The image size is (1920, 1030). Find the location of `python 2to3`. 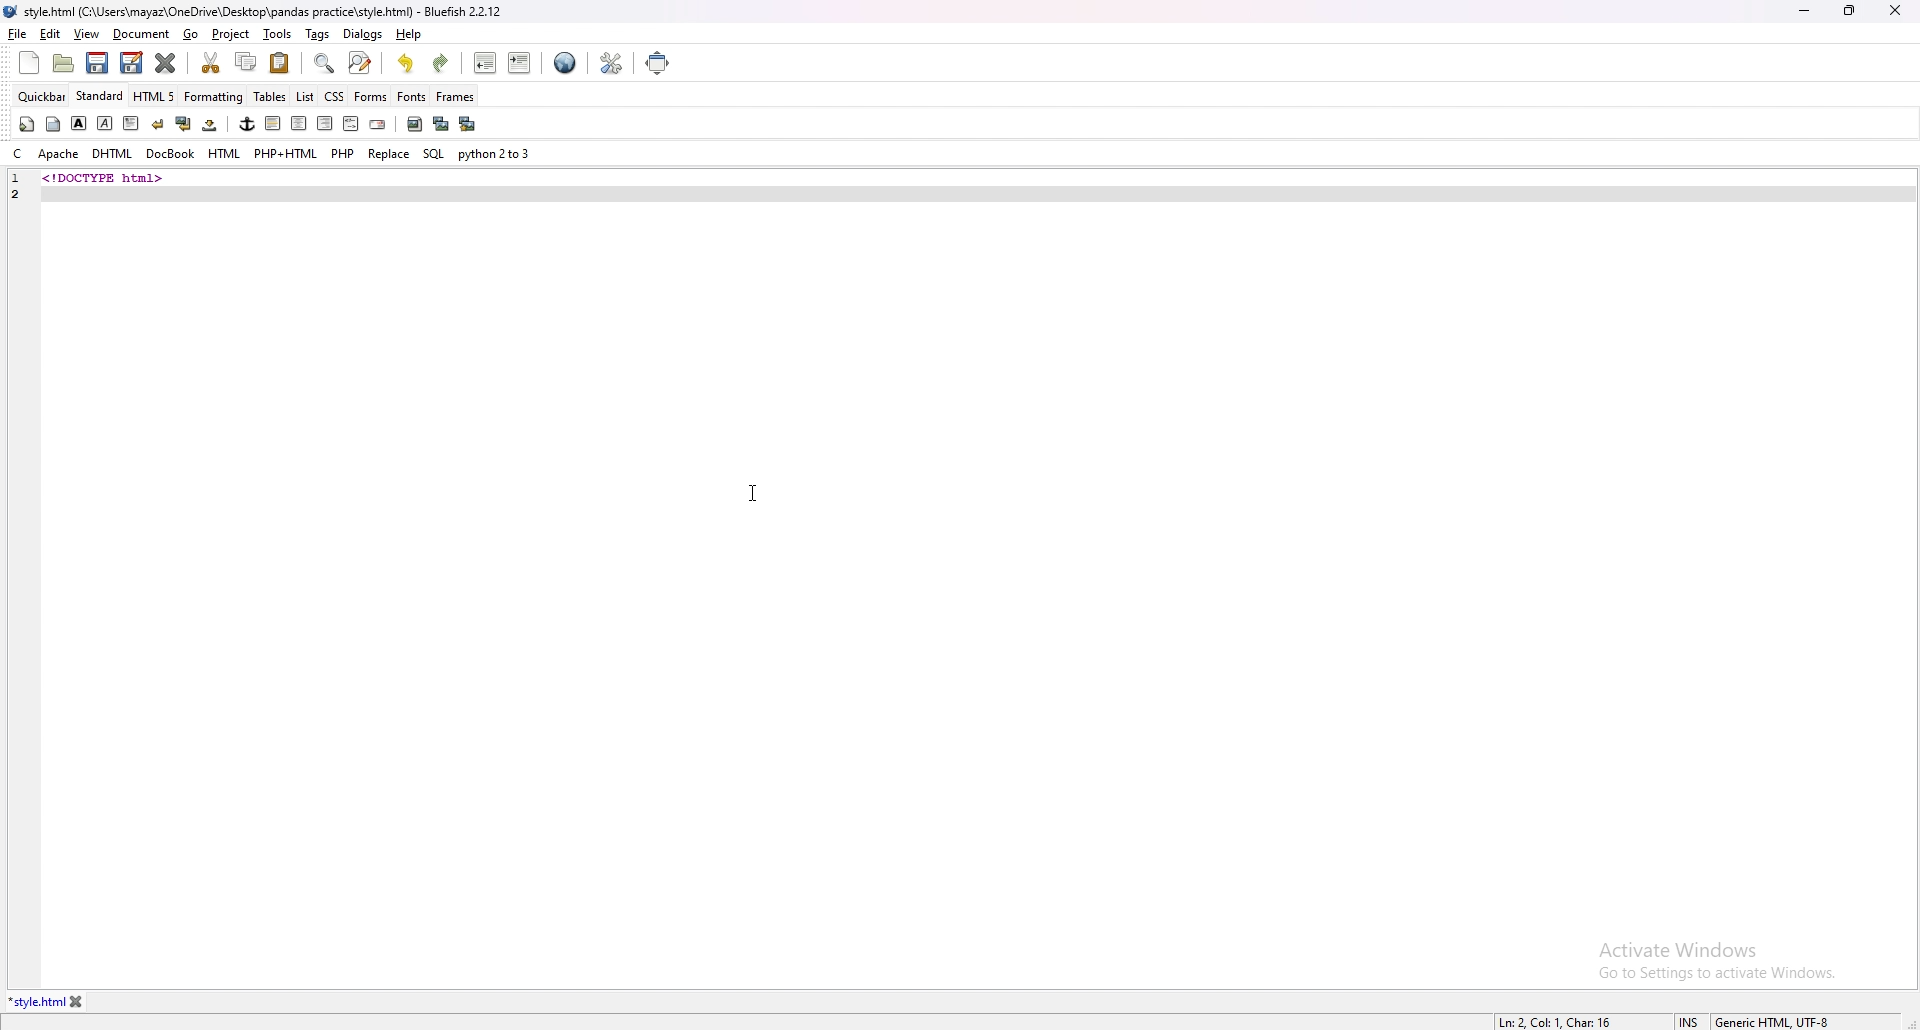

python 2to3 is located at coordinates (497, 154).